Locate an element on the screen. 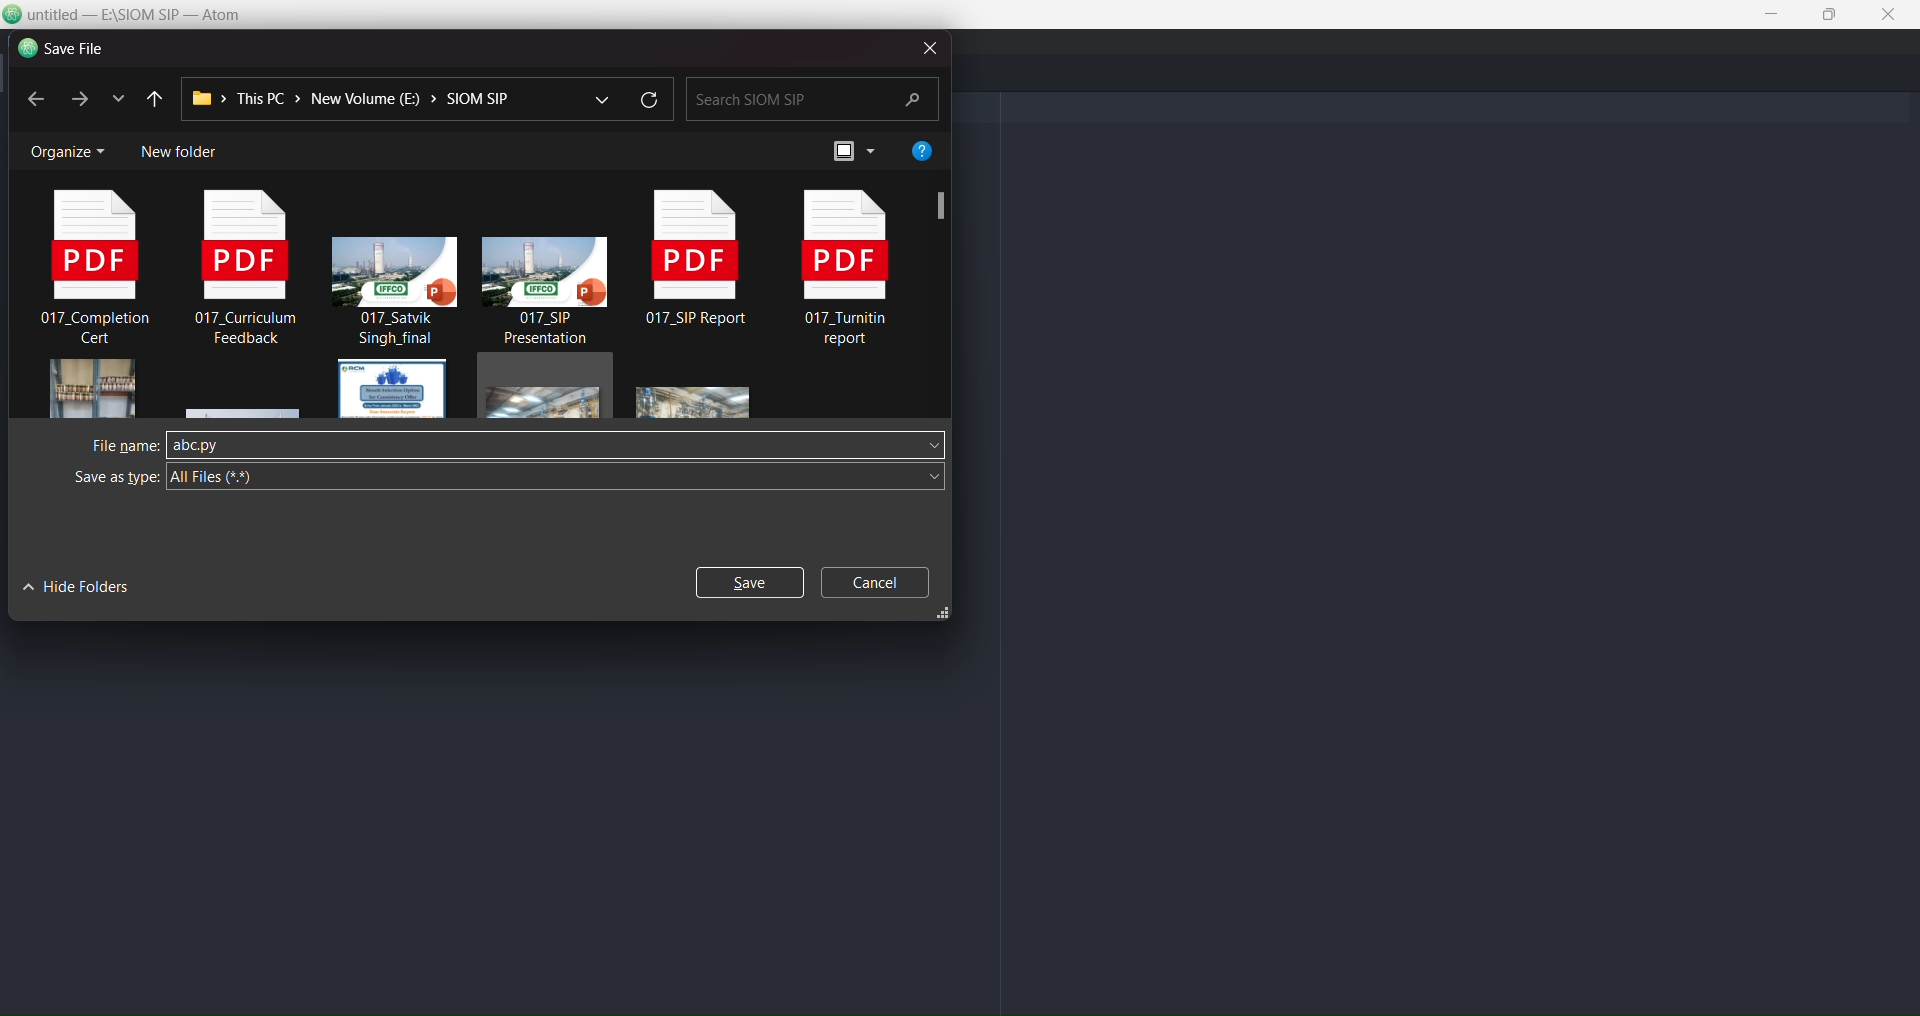  save as type is located at coordinates (110, 477).